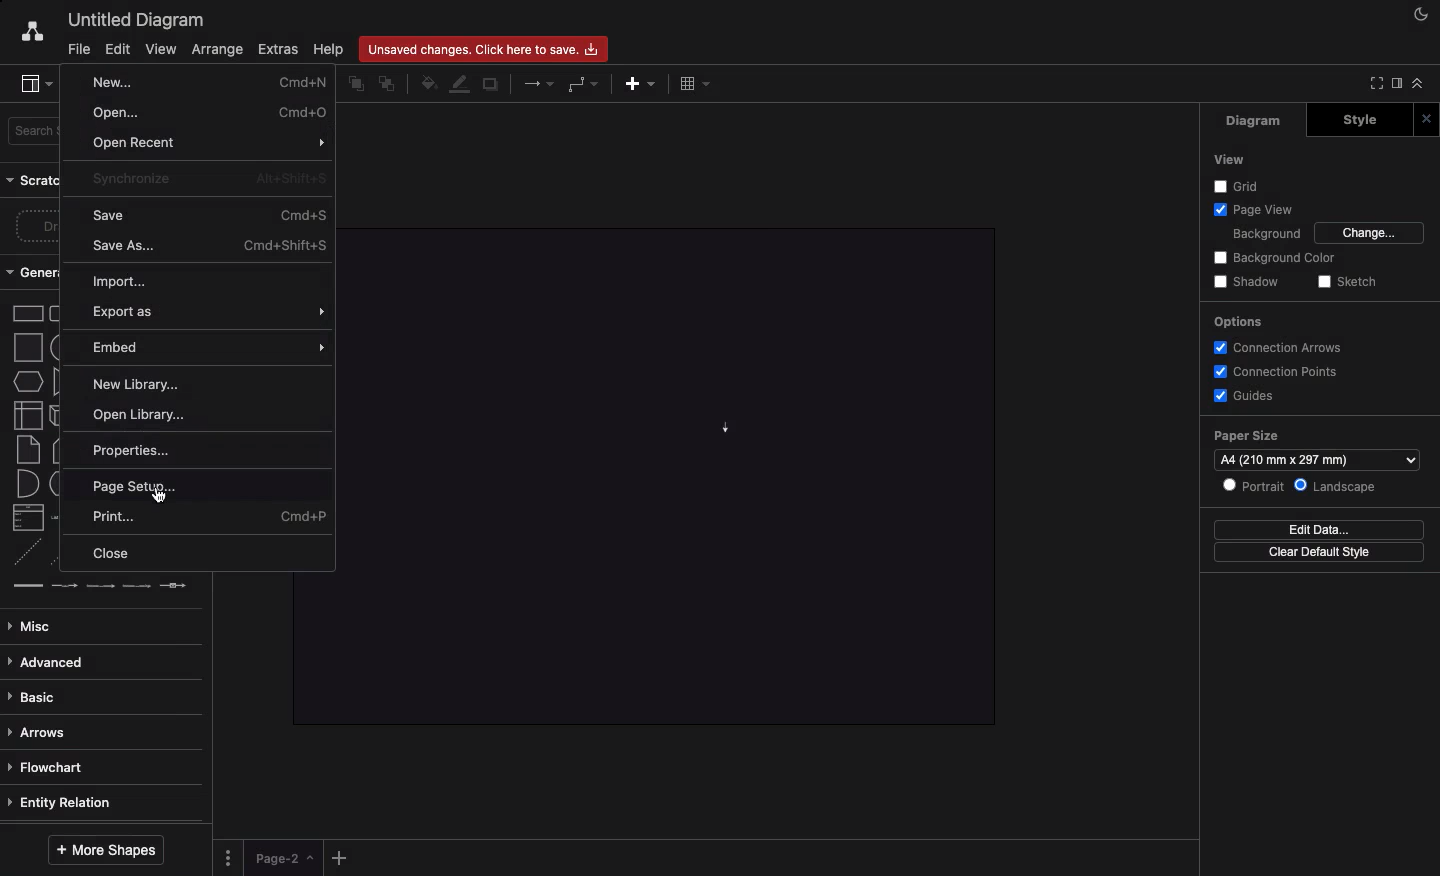  Describe the element at coordinates (35, 132) in the screenshot. I see `Search shapes` at that location.